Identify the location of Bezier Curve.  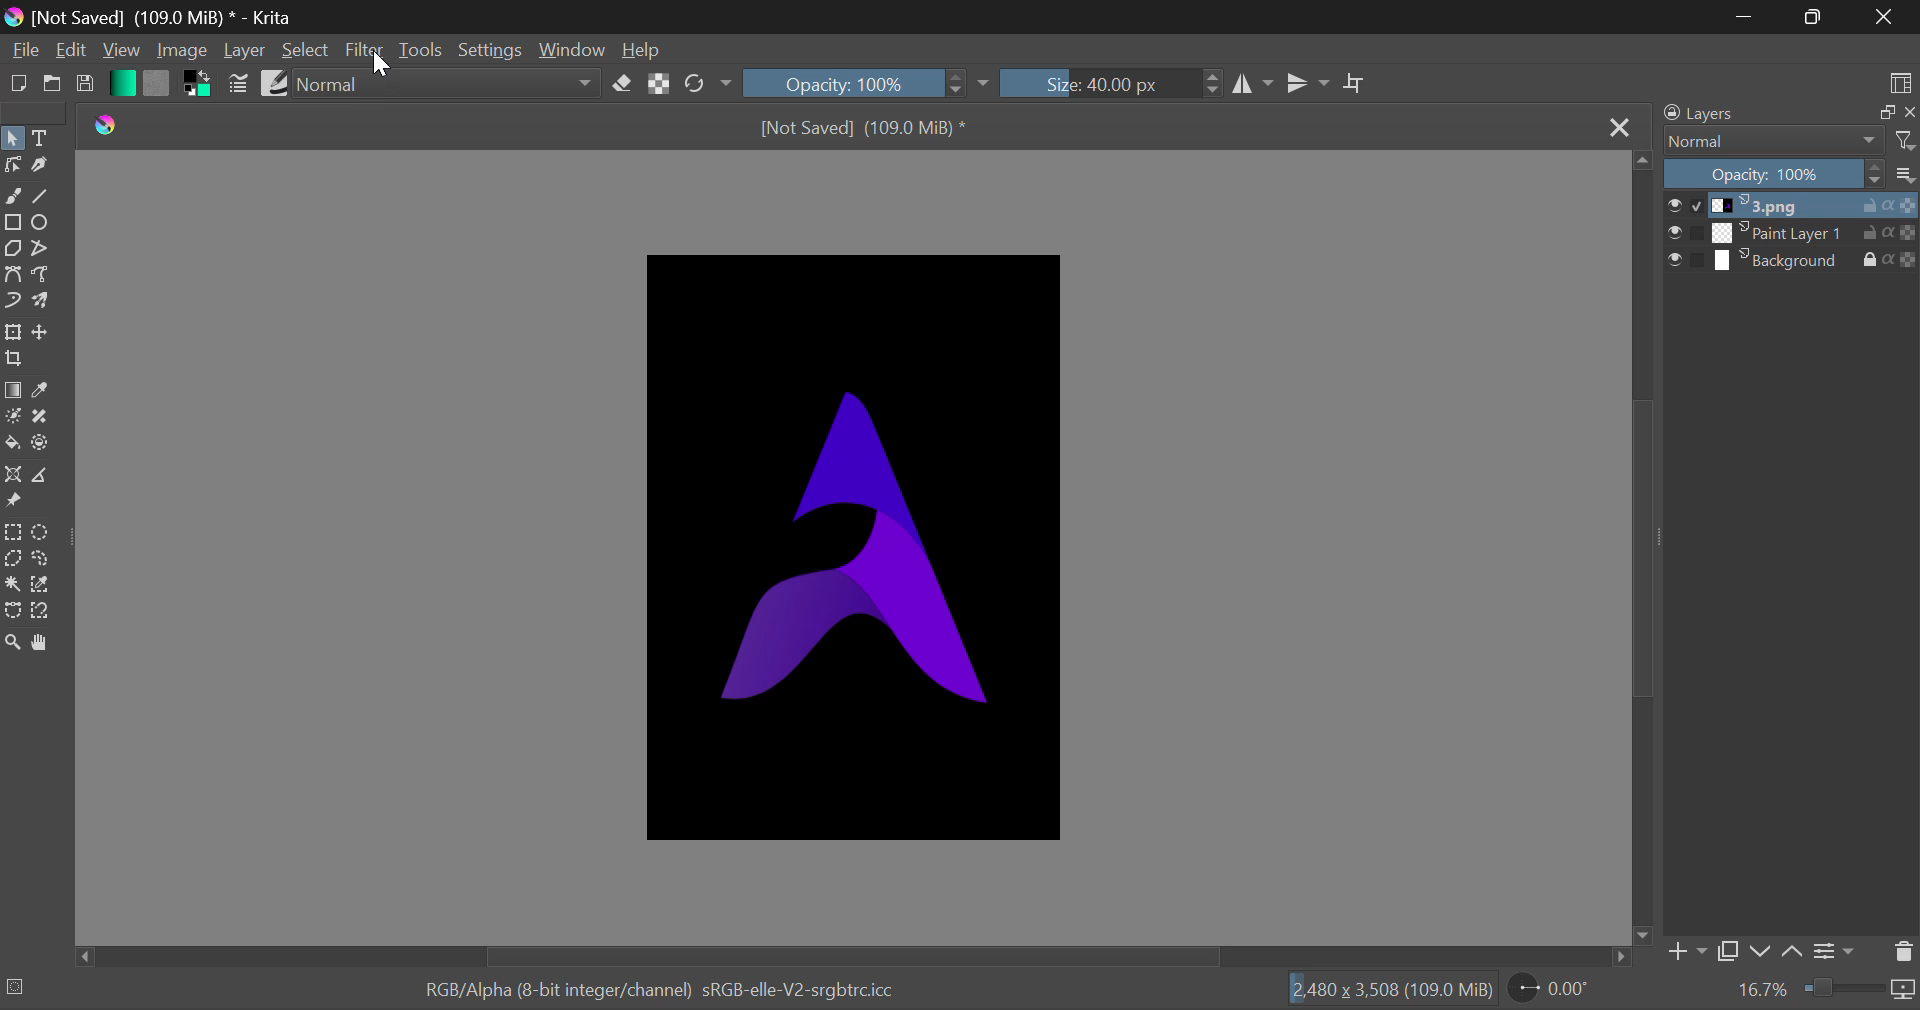
(12, 273).